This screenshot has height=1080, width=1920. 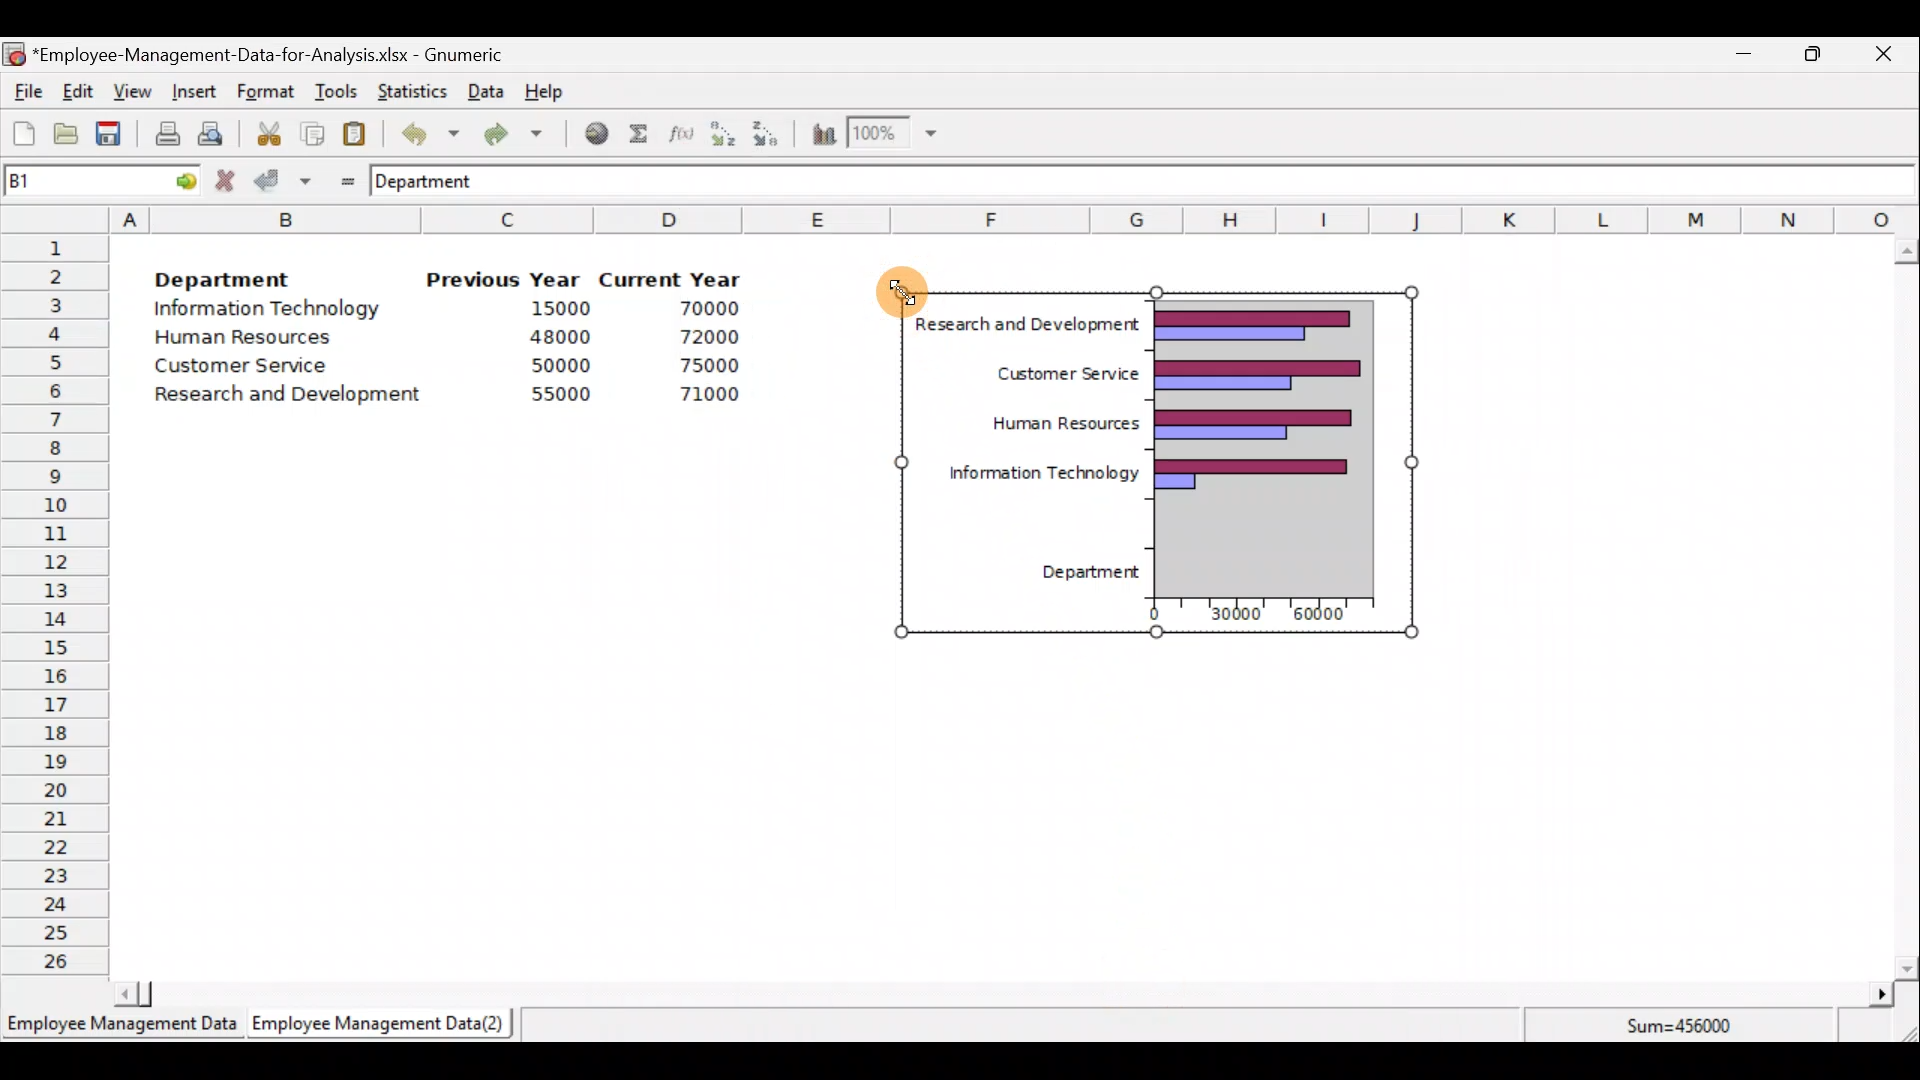 What do you see at coordinates (71, 136) in the screenshot?
I see `Open a file` at bounding box center [71, 136].